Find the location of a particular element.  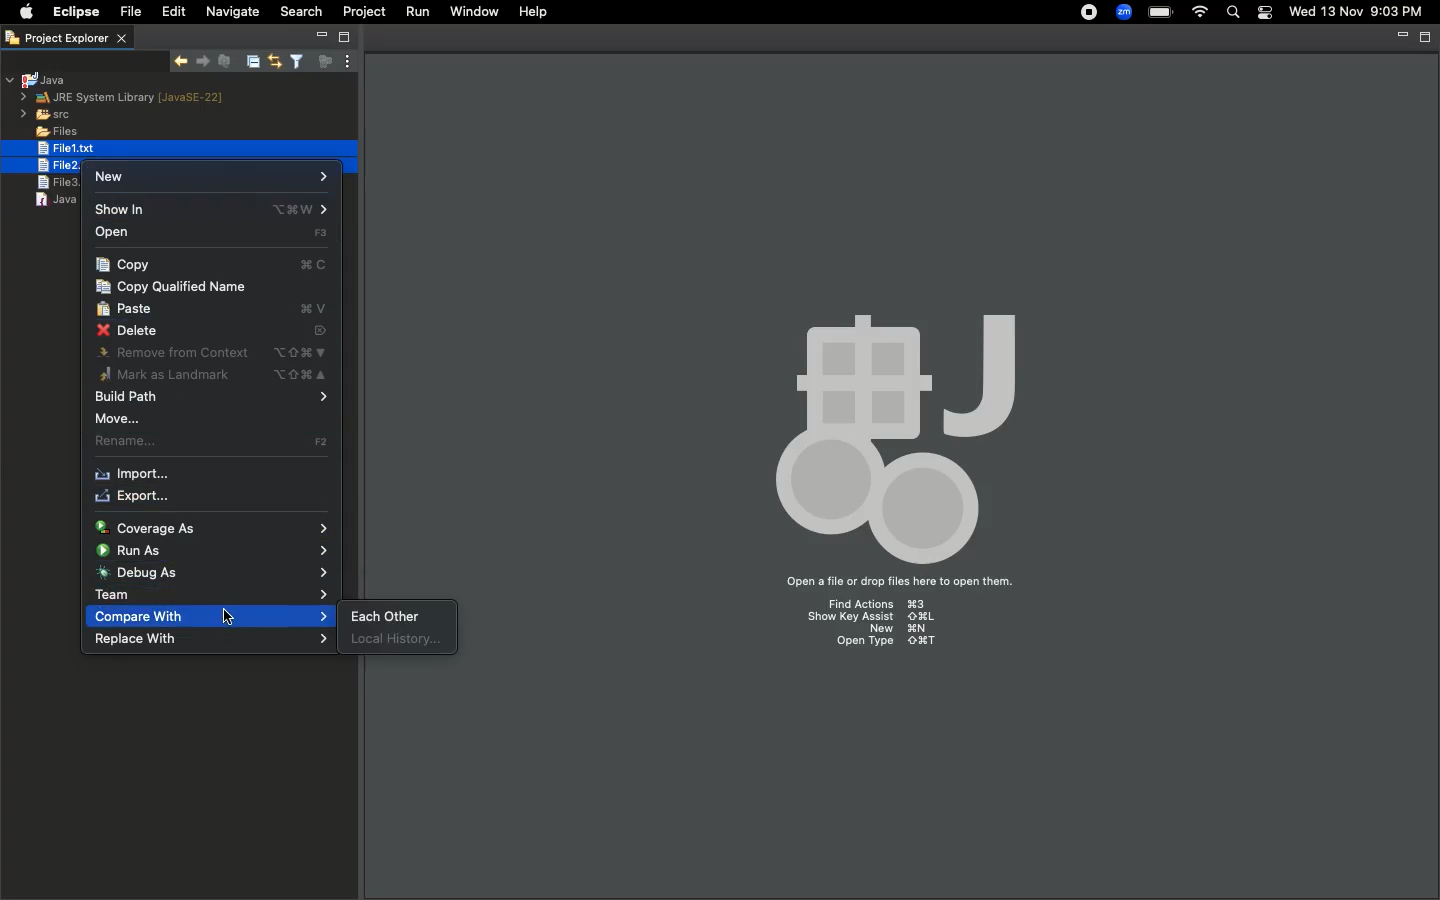

Remove selected matches is located at coordinates (224, 60).